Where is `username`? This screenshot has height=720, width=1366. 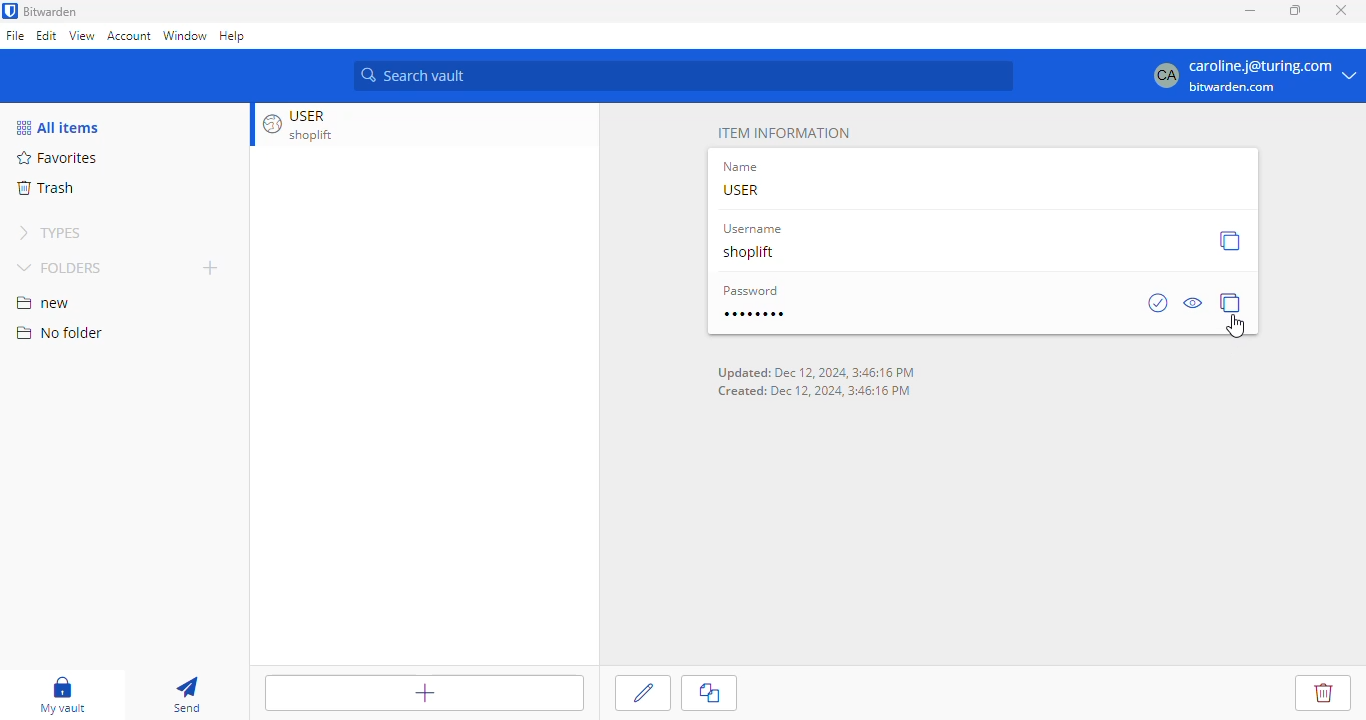 username is located at coordinates (751, 229).